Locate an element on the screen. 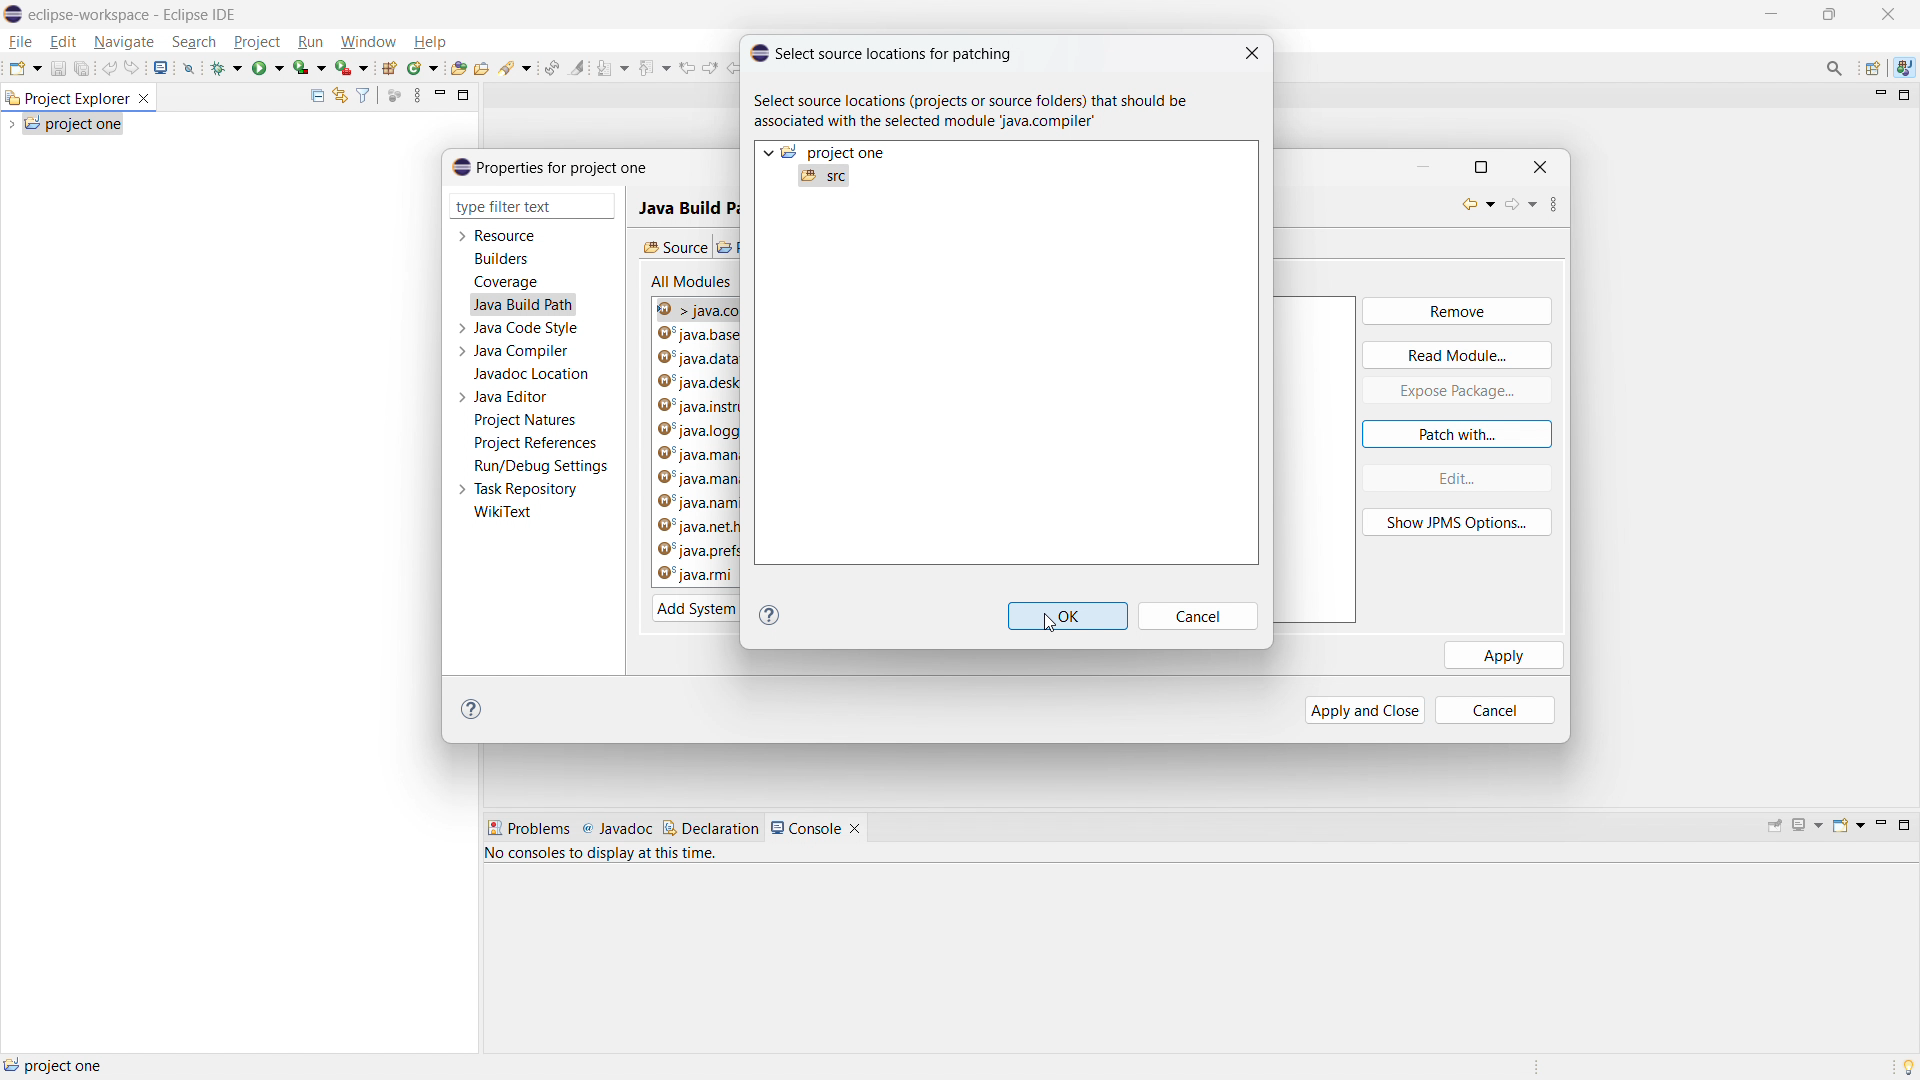 The height and width of the screenshot is (1080, 1920). expose package is located at coordinates (1457, 391).